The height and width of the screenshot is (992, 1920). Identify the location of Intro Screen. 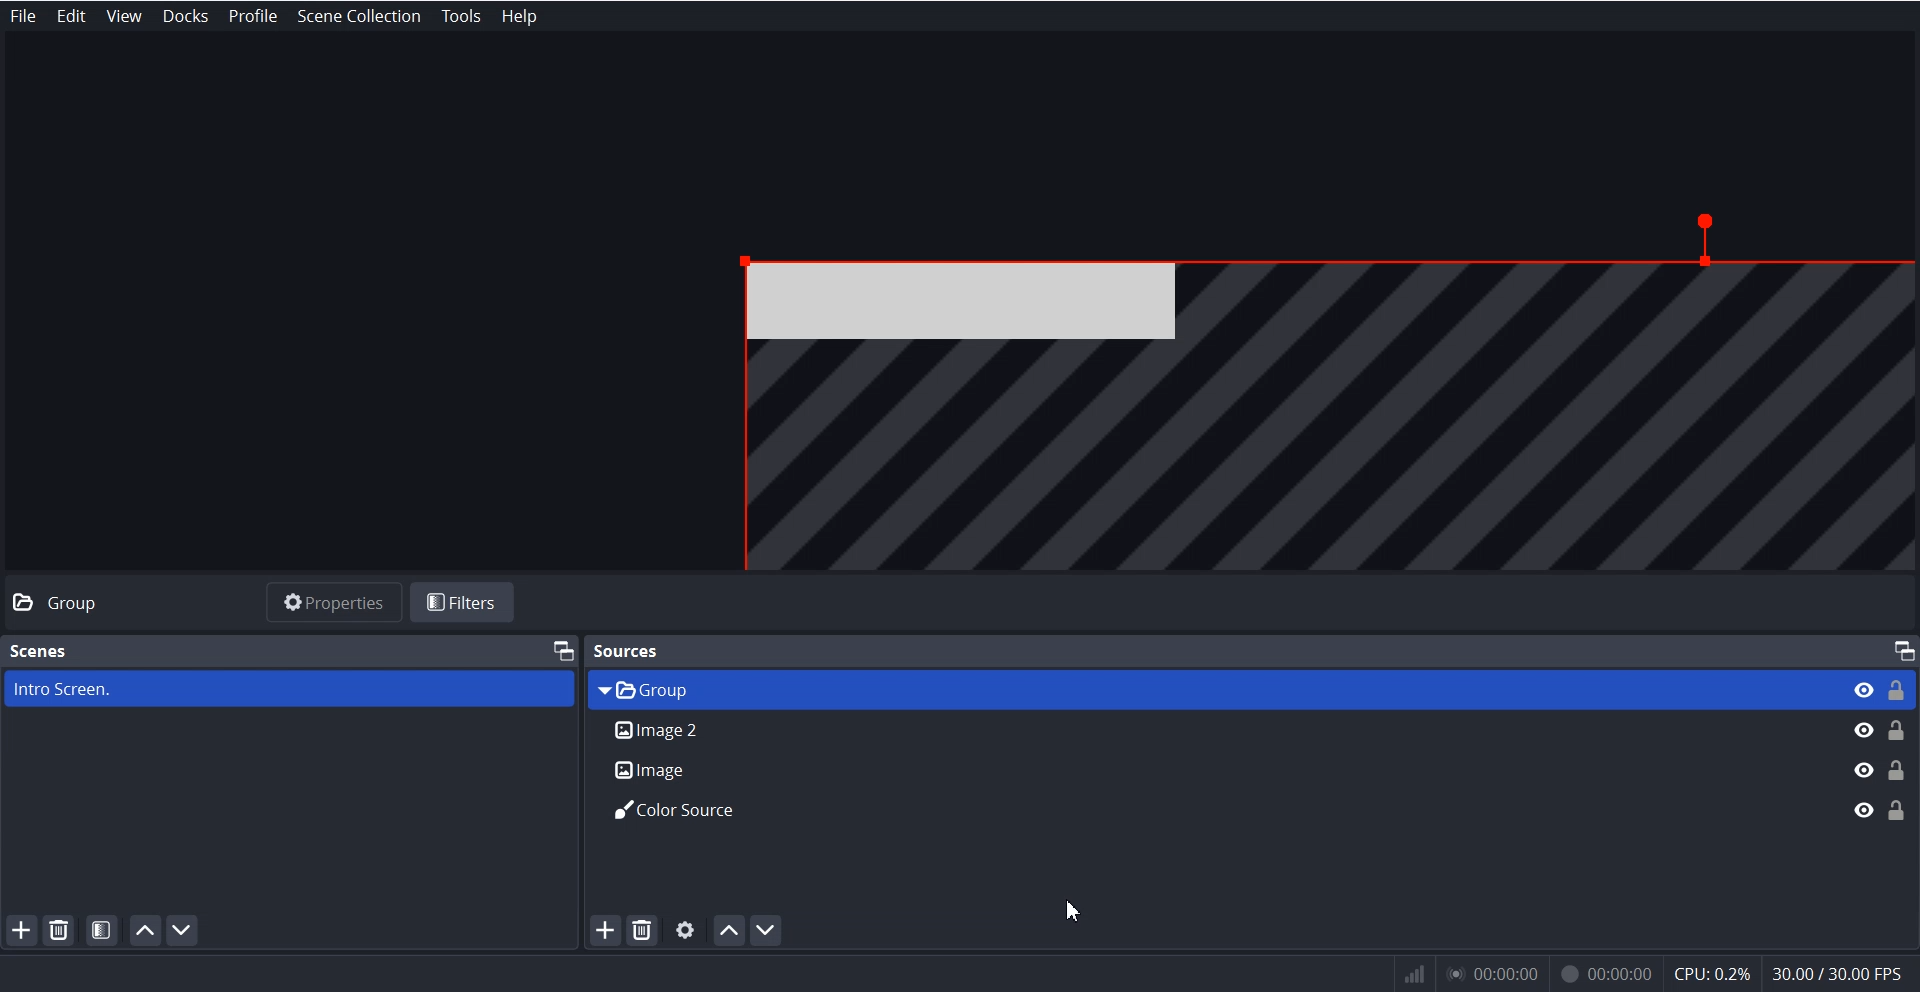
(286, 690).